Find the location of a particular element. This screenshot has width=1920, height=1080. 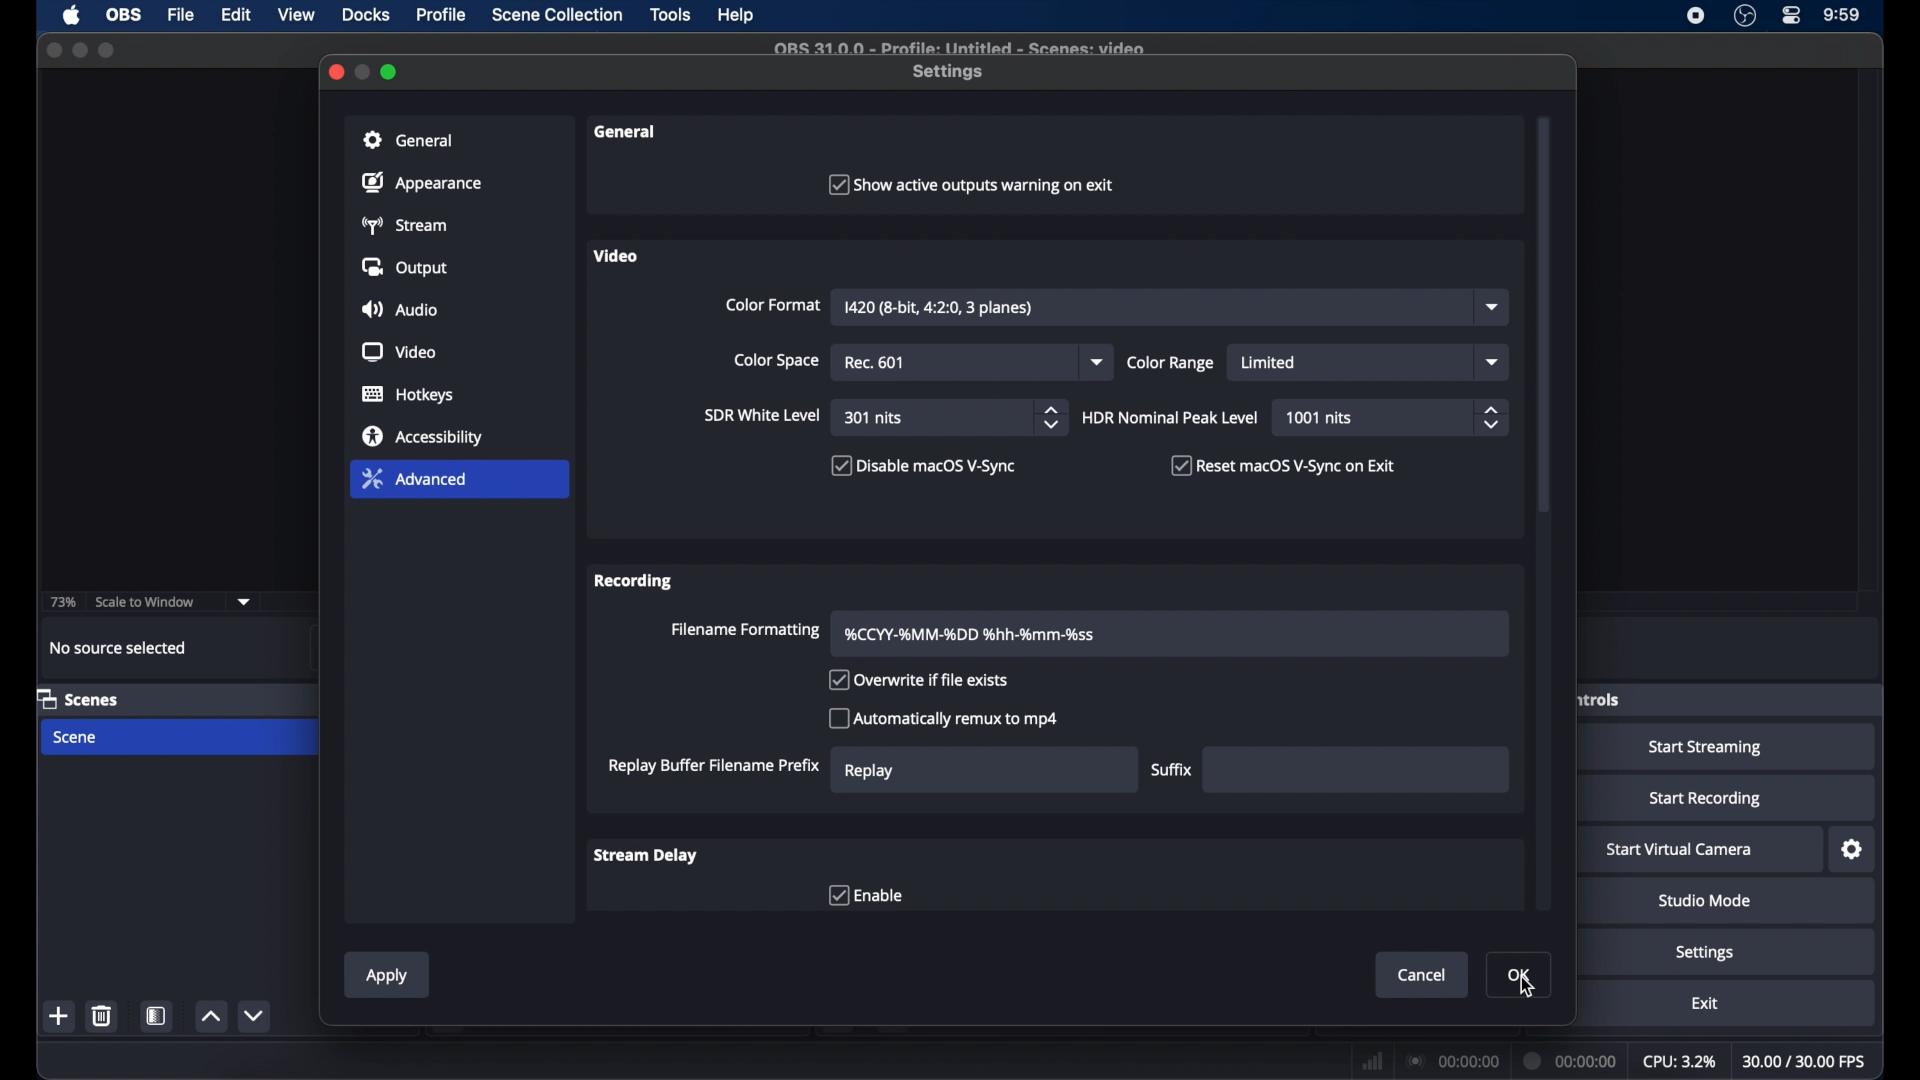

stepper buttons is located at coordinates (1490, 418).